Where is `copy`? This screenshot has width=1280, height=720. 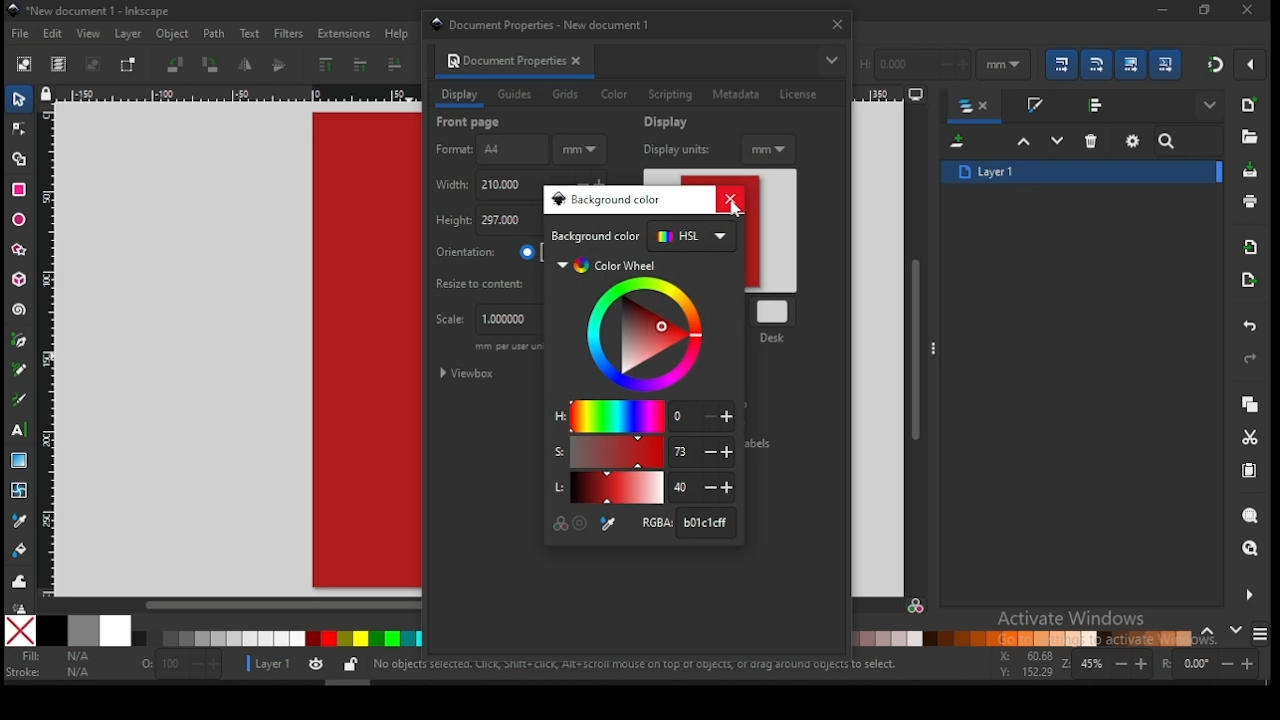
copy is located at coordinates (1249, 405).